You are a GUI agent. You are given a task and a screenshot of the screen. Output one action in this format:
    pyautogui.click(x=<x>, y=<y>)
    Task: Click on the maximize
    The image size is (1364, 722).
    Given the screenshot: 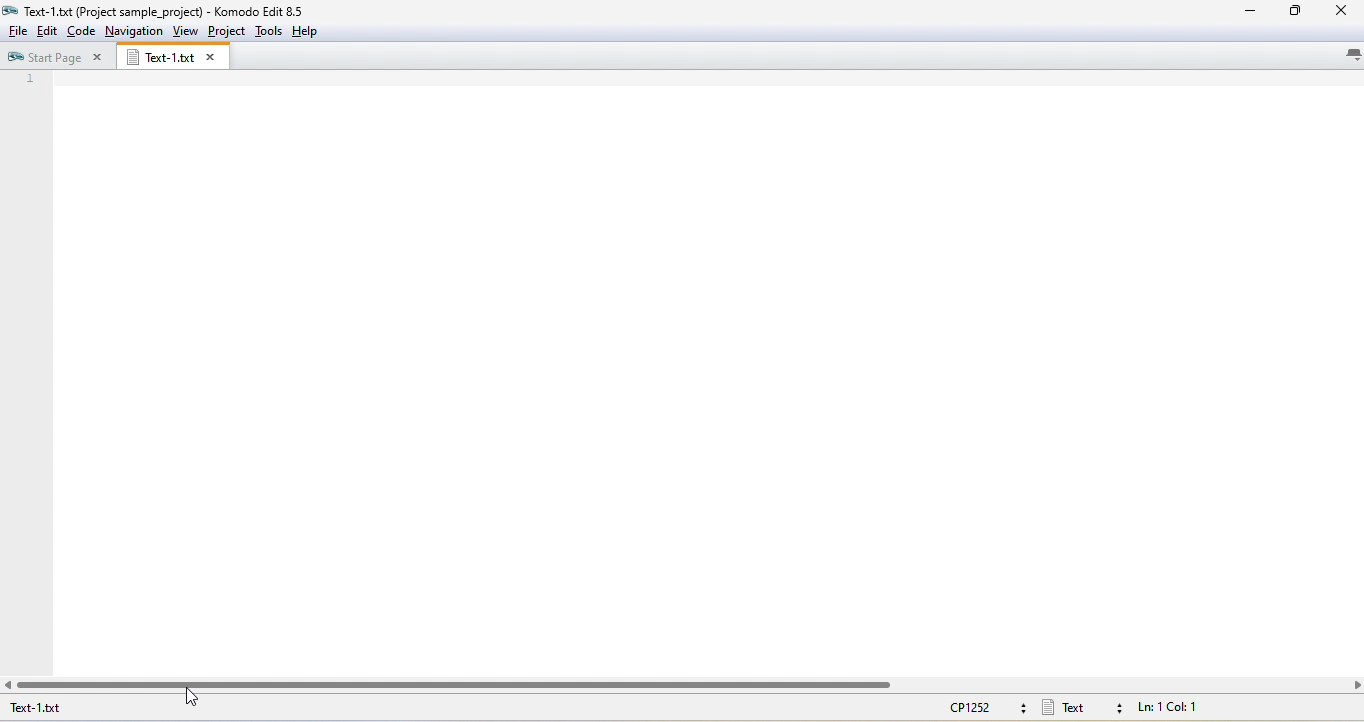 What is the action you would take?
    pyautogui.click(x=1298, y=12)
    